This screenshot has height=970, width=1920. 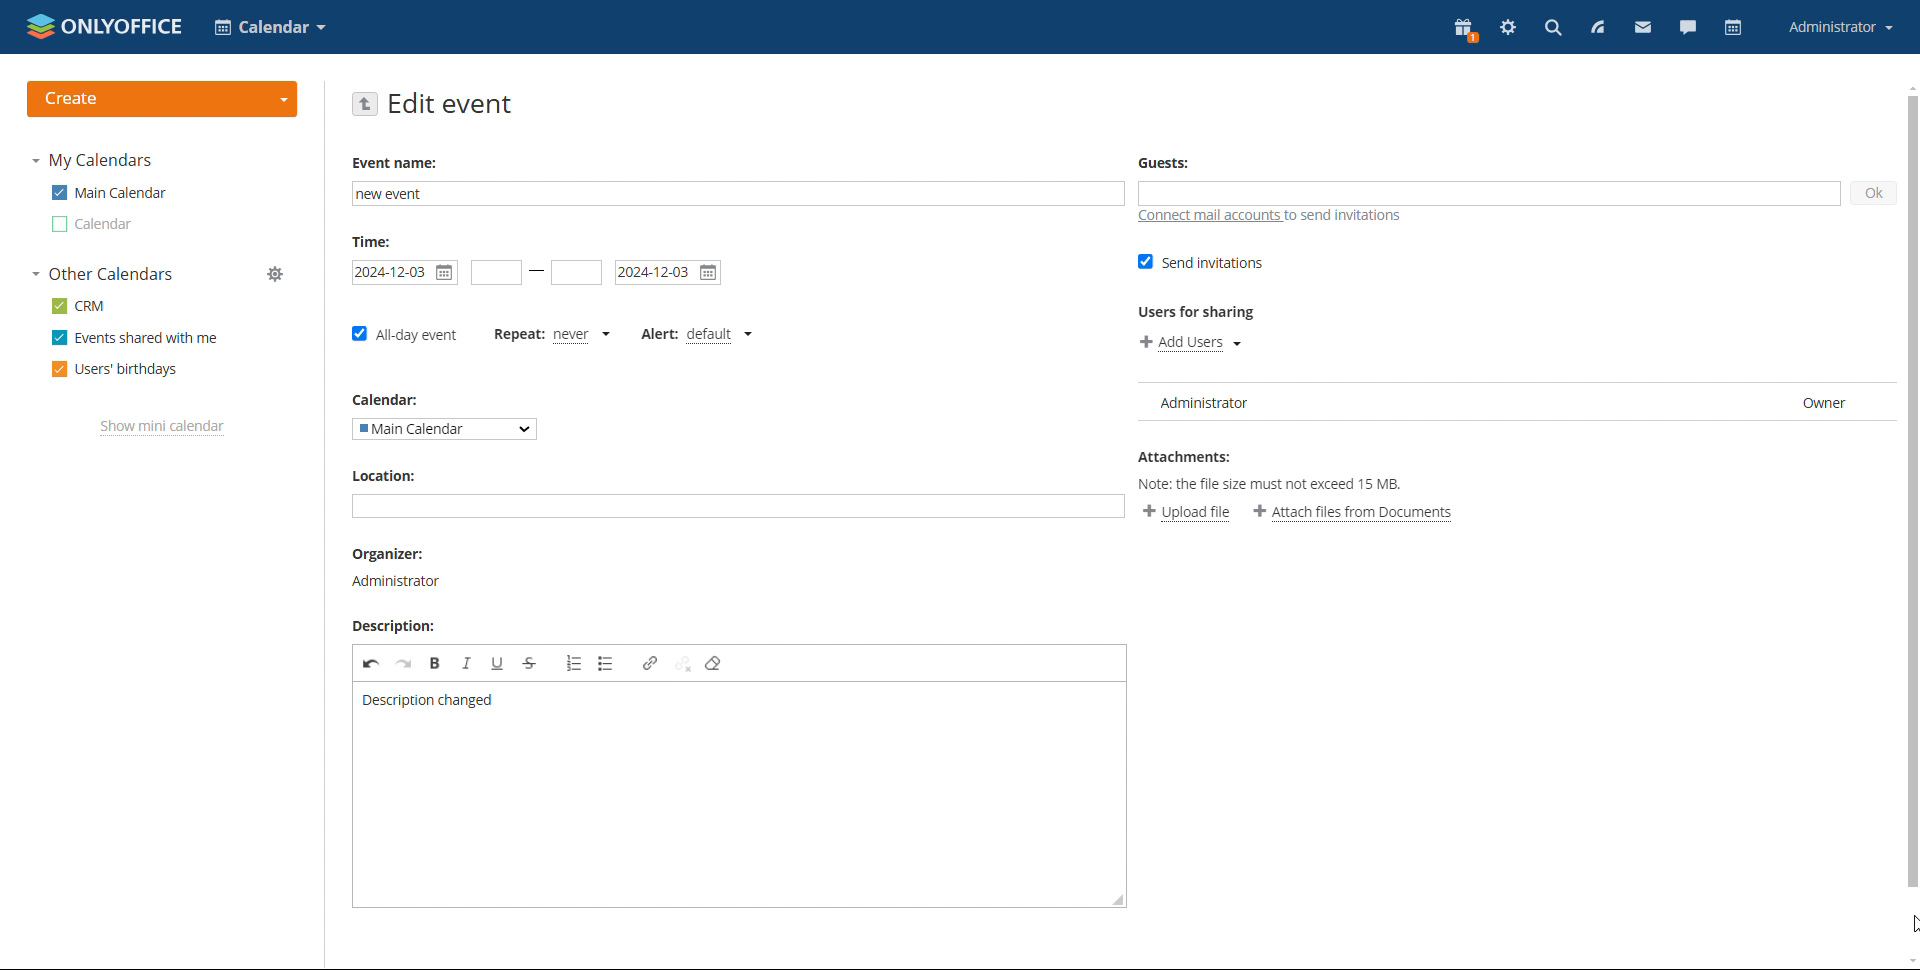 I want to click on unlink, so click(x=684, y=664).